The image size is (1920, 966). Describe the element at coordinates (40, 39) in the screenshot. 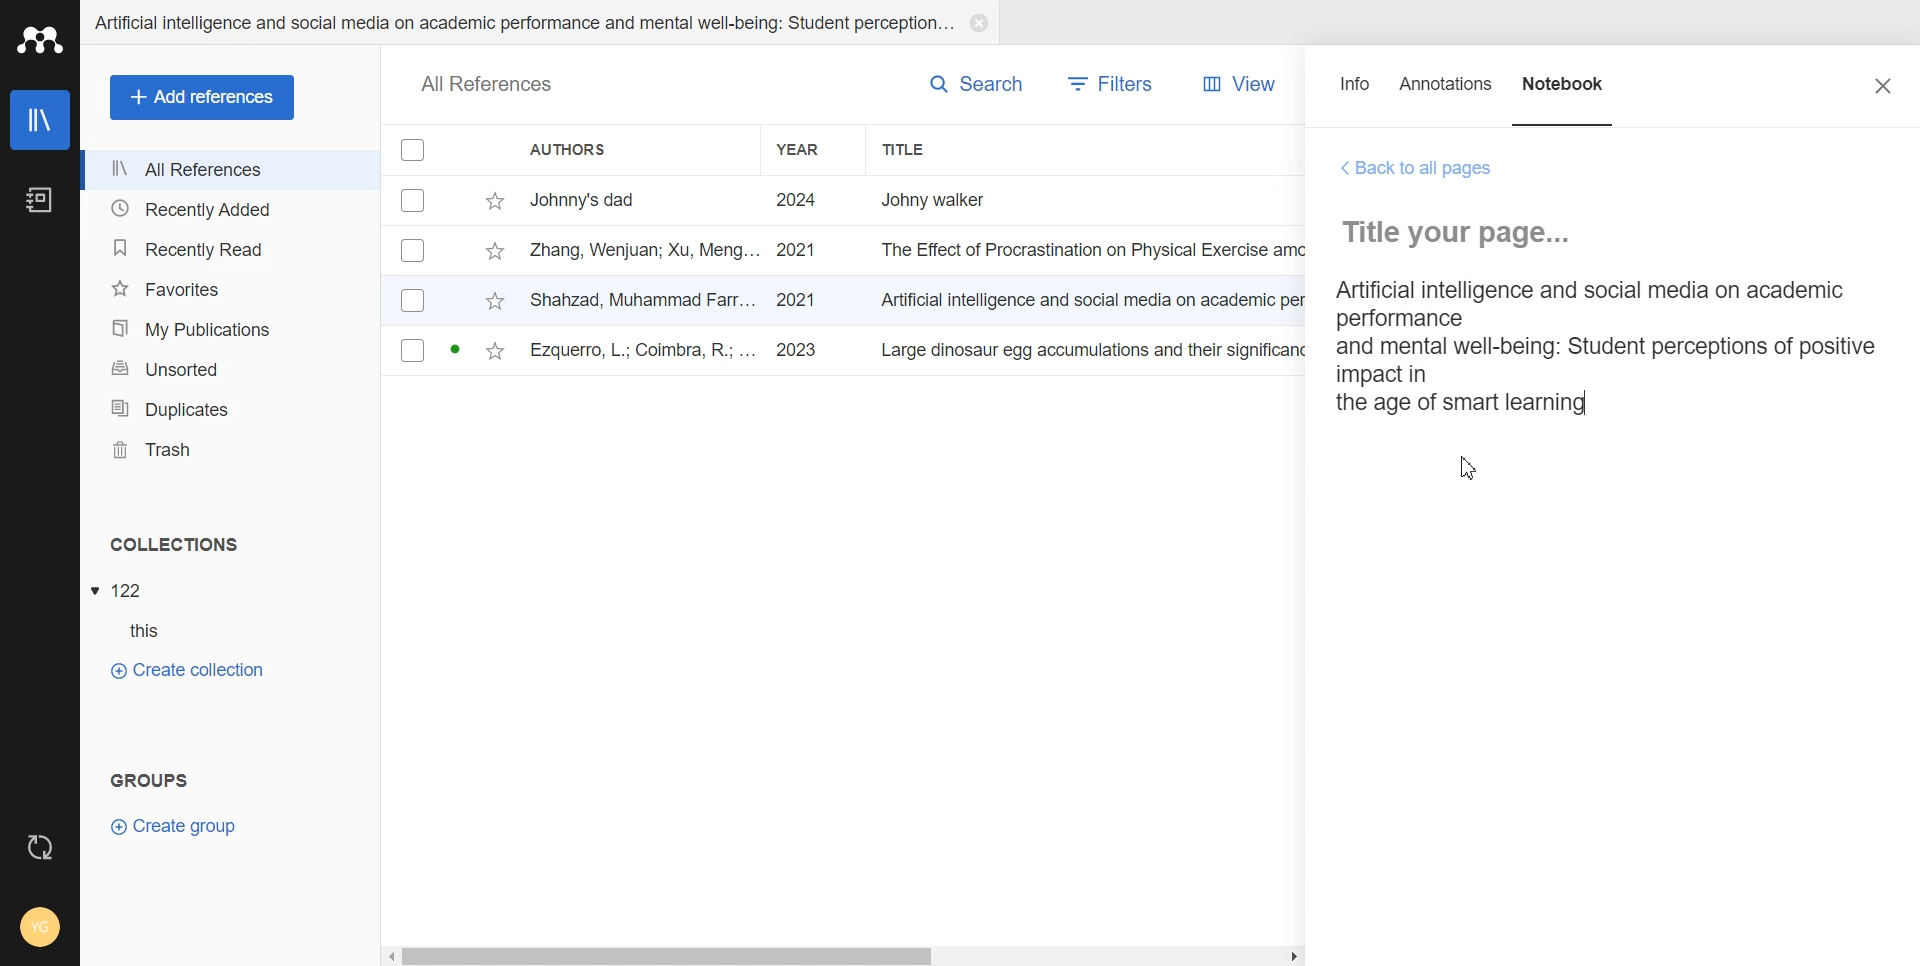

I see `Logo` at that location.